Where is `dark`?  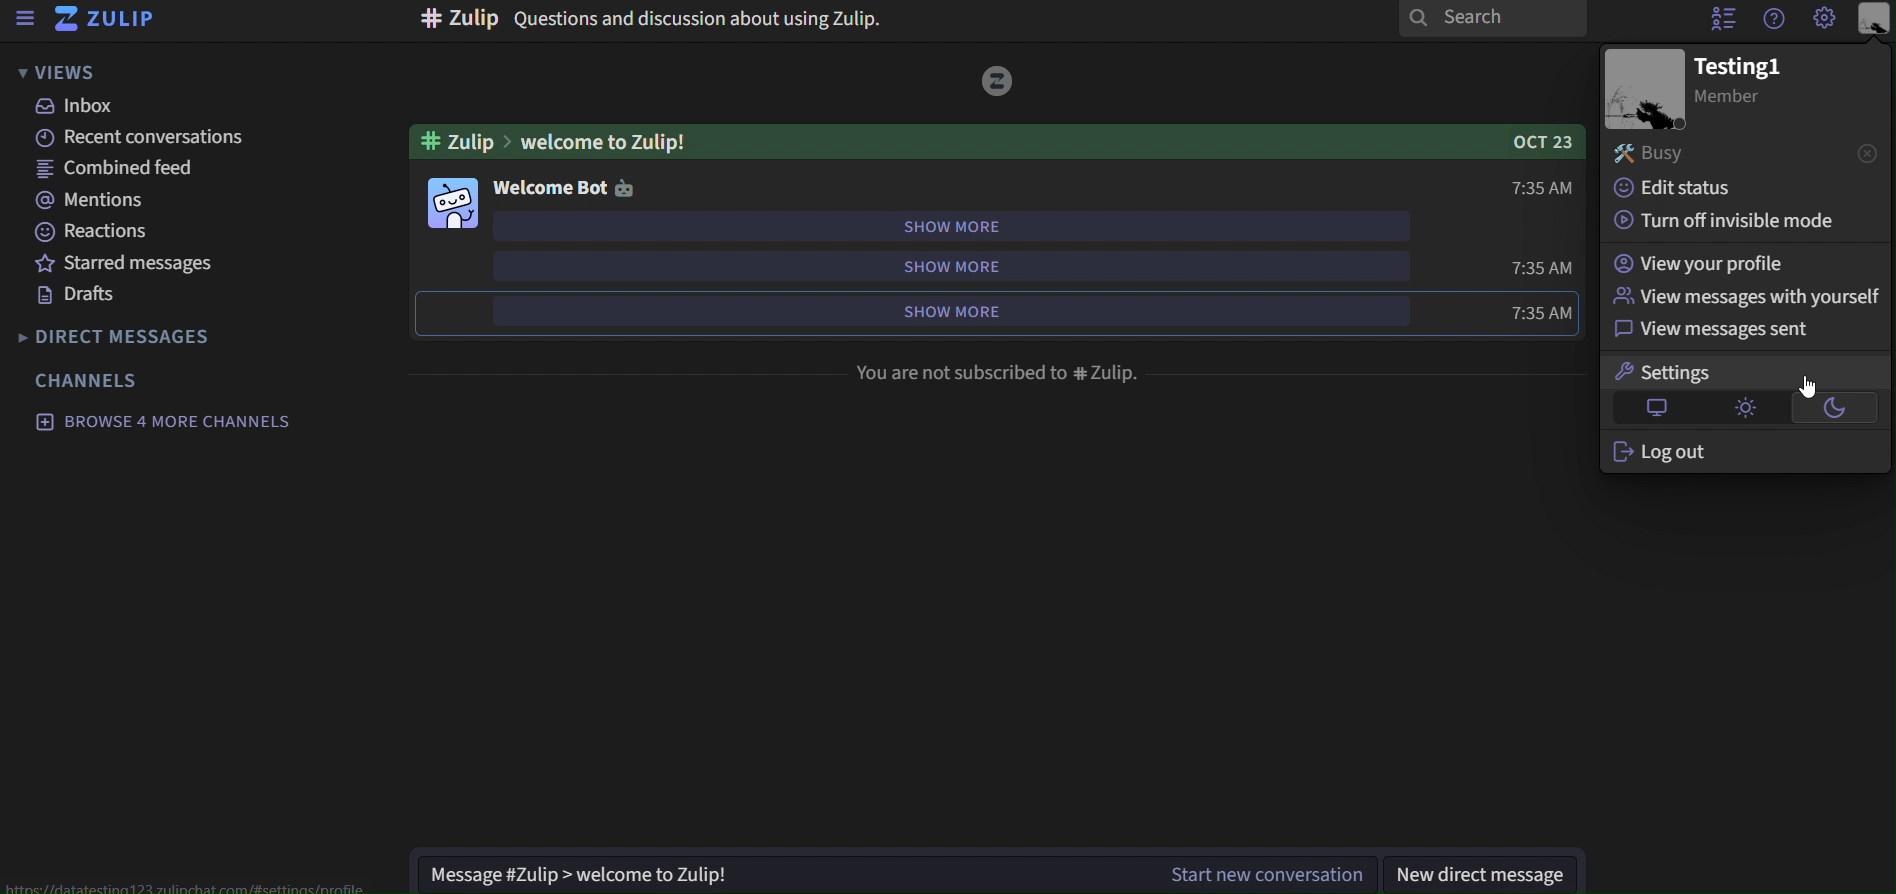 dark is located at coordinates (1839, 408).